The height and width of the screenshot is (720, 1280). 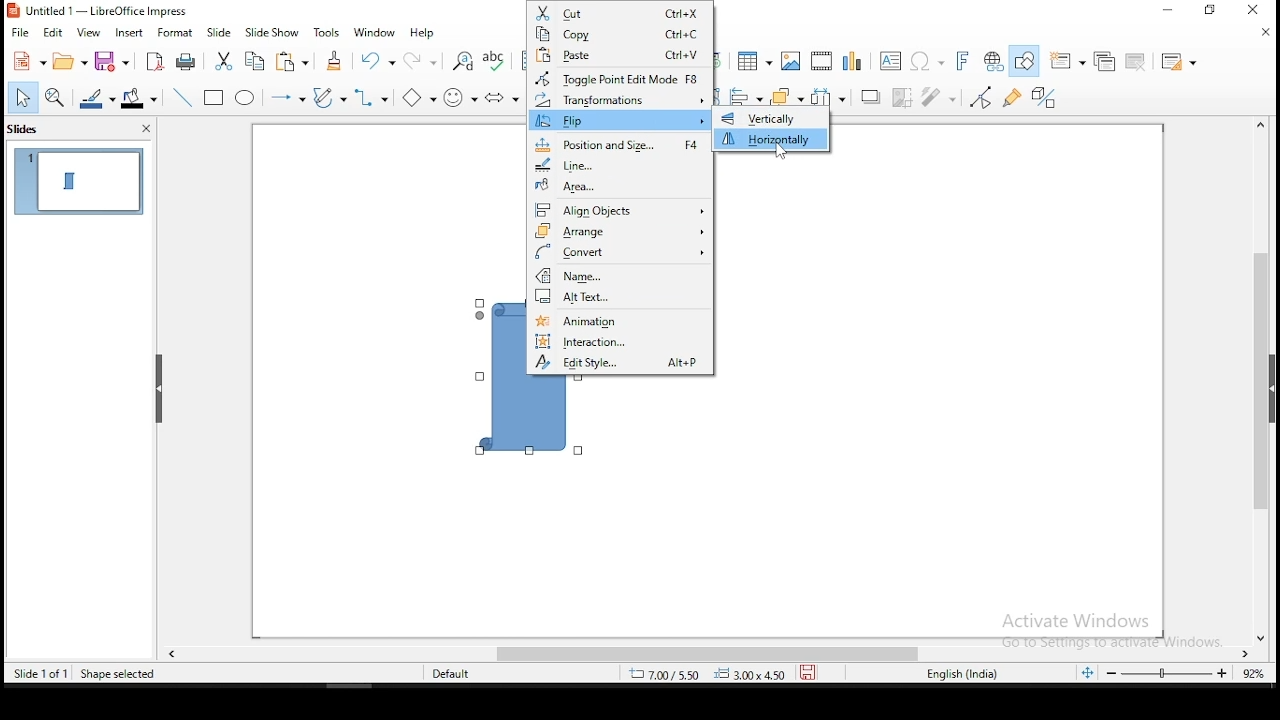 I want to click on englisg (india), so click(x=953, y=673).